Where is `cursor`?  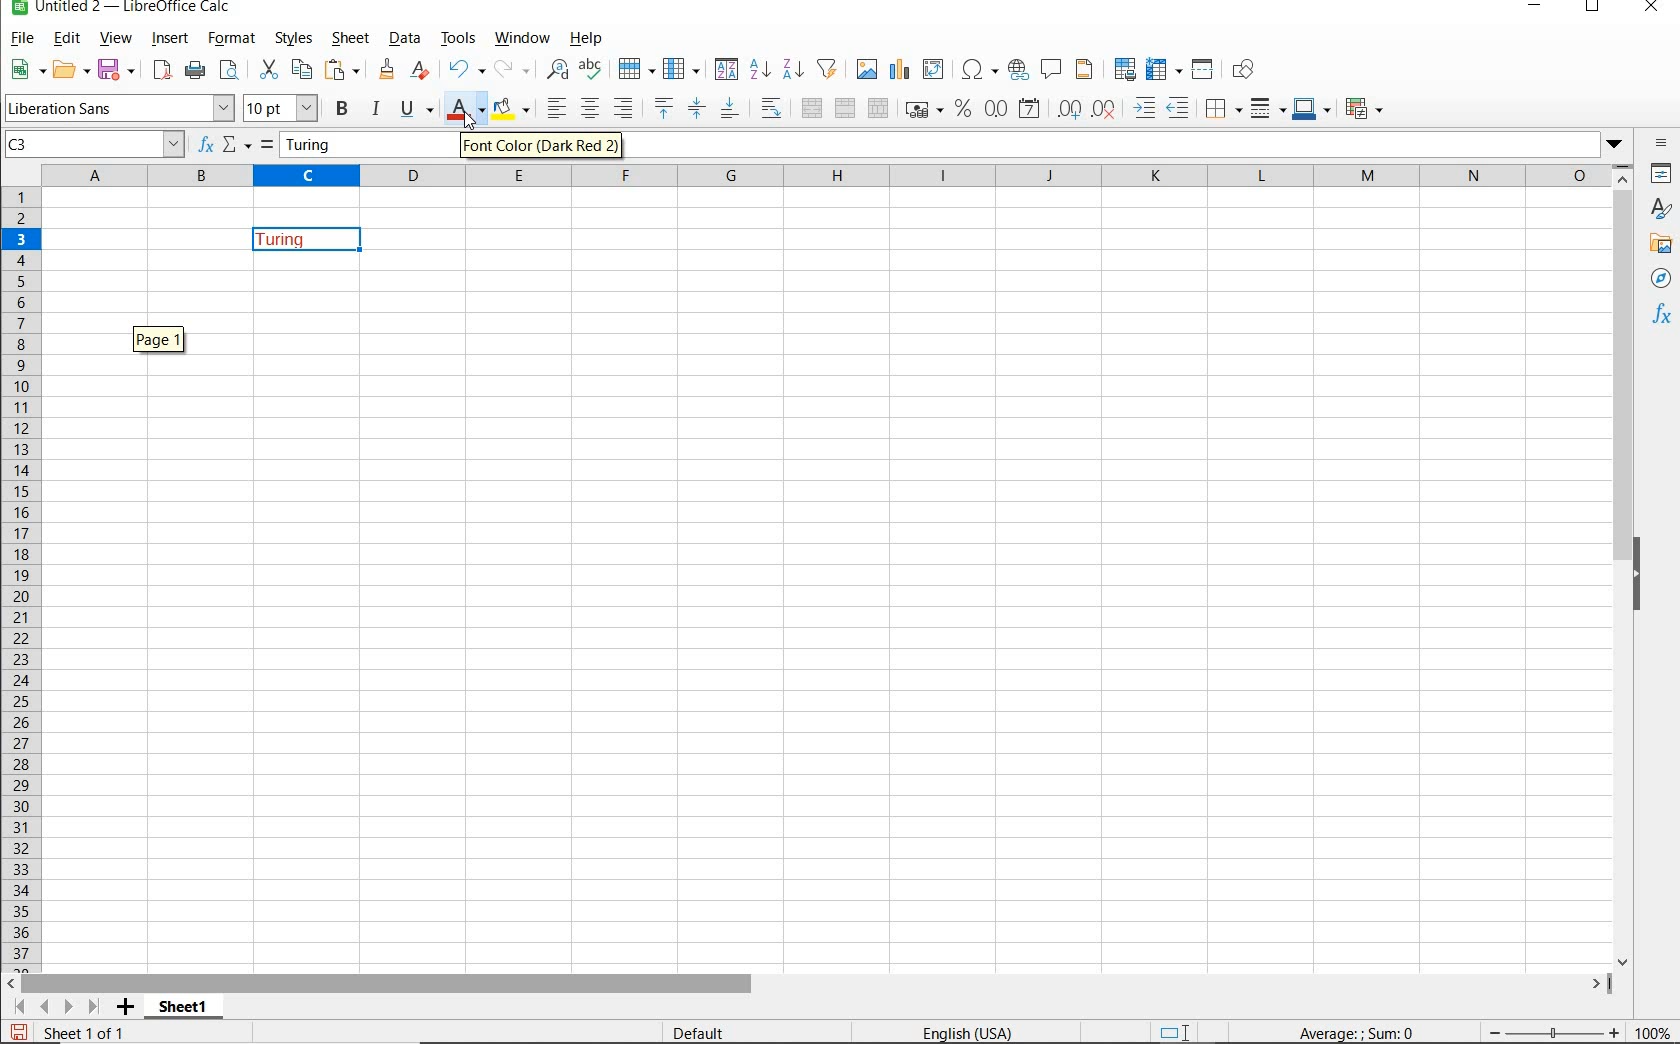 cursor is located at coordinates (472, 122).